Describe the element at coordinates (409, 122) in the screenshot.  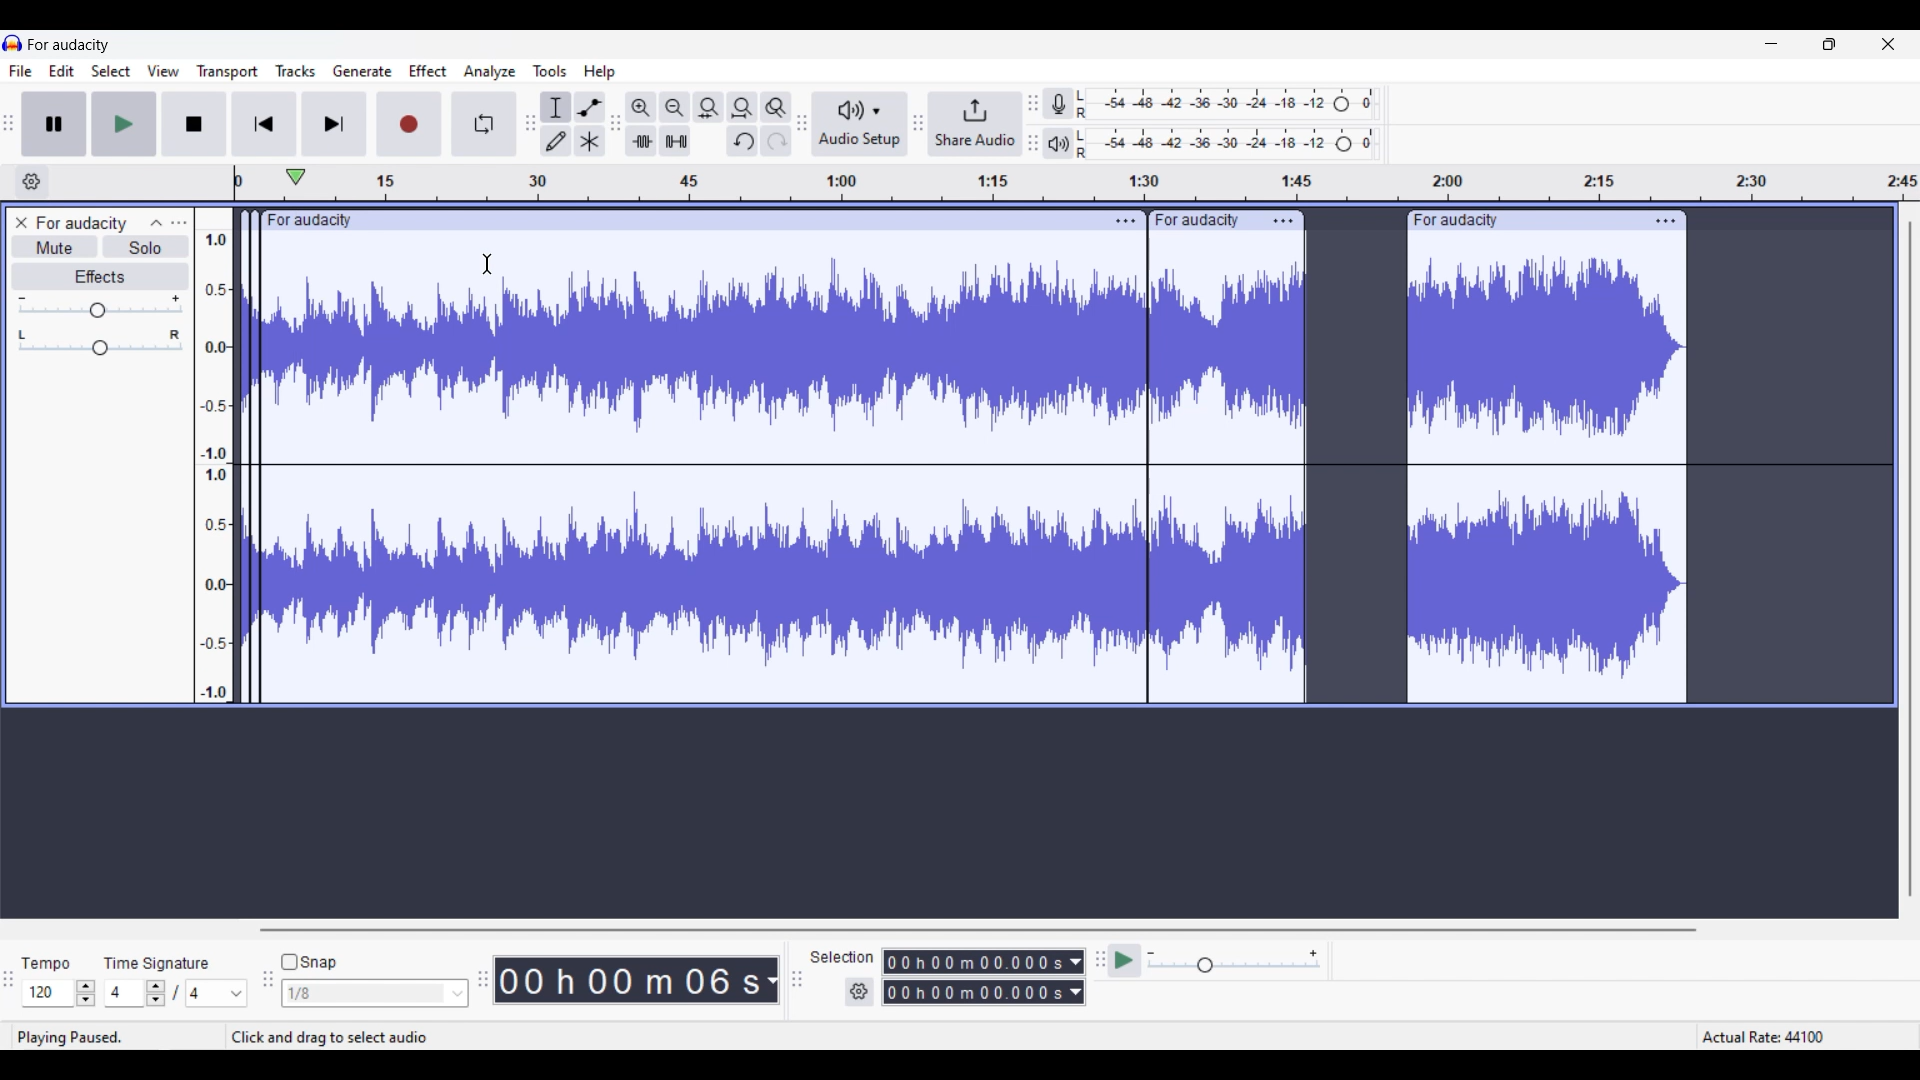
I see `Record/Record new track` at that location.